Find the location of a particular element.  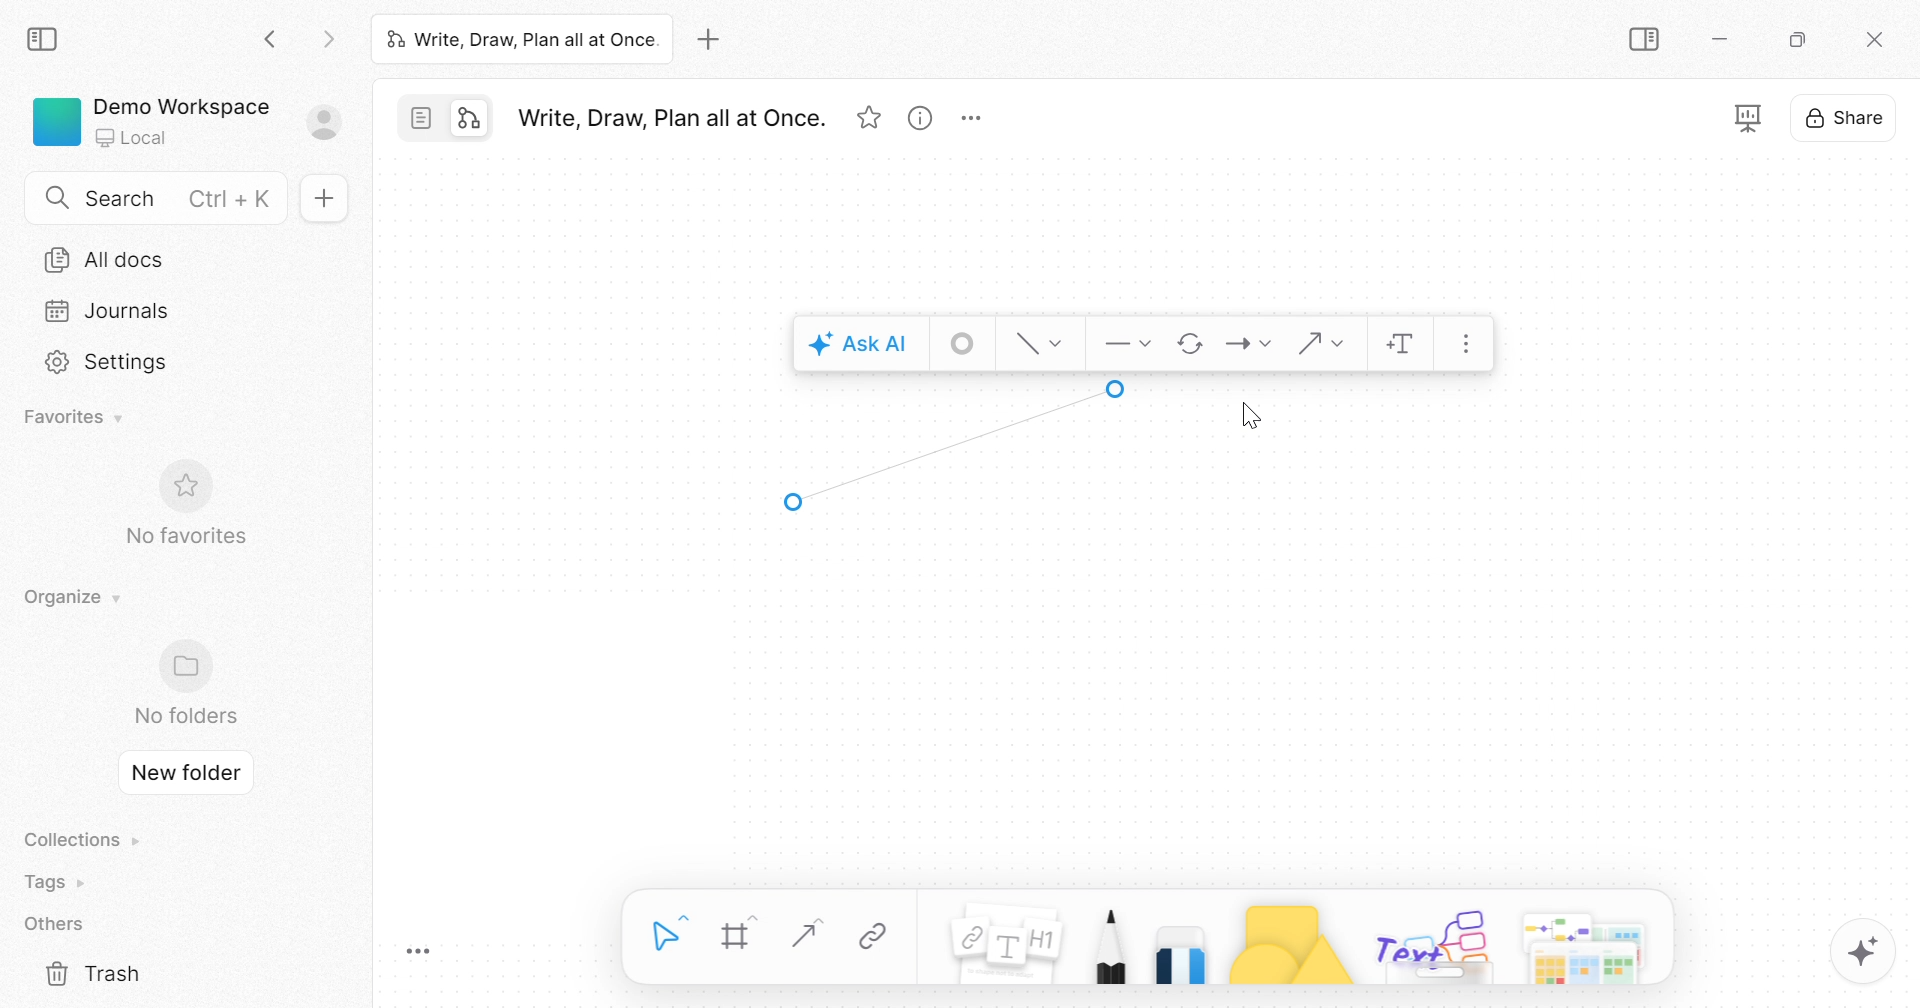

Collections is located at coordinates (78, 840).